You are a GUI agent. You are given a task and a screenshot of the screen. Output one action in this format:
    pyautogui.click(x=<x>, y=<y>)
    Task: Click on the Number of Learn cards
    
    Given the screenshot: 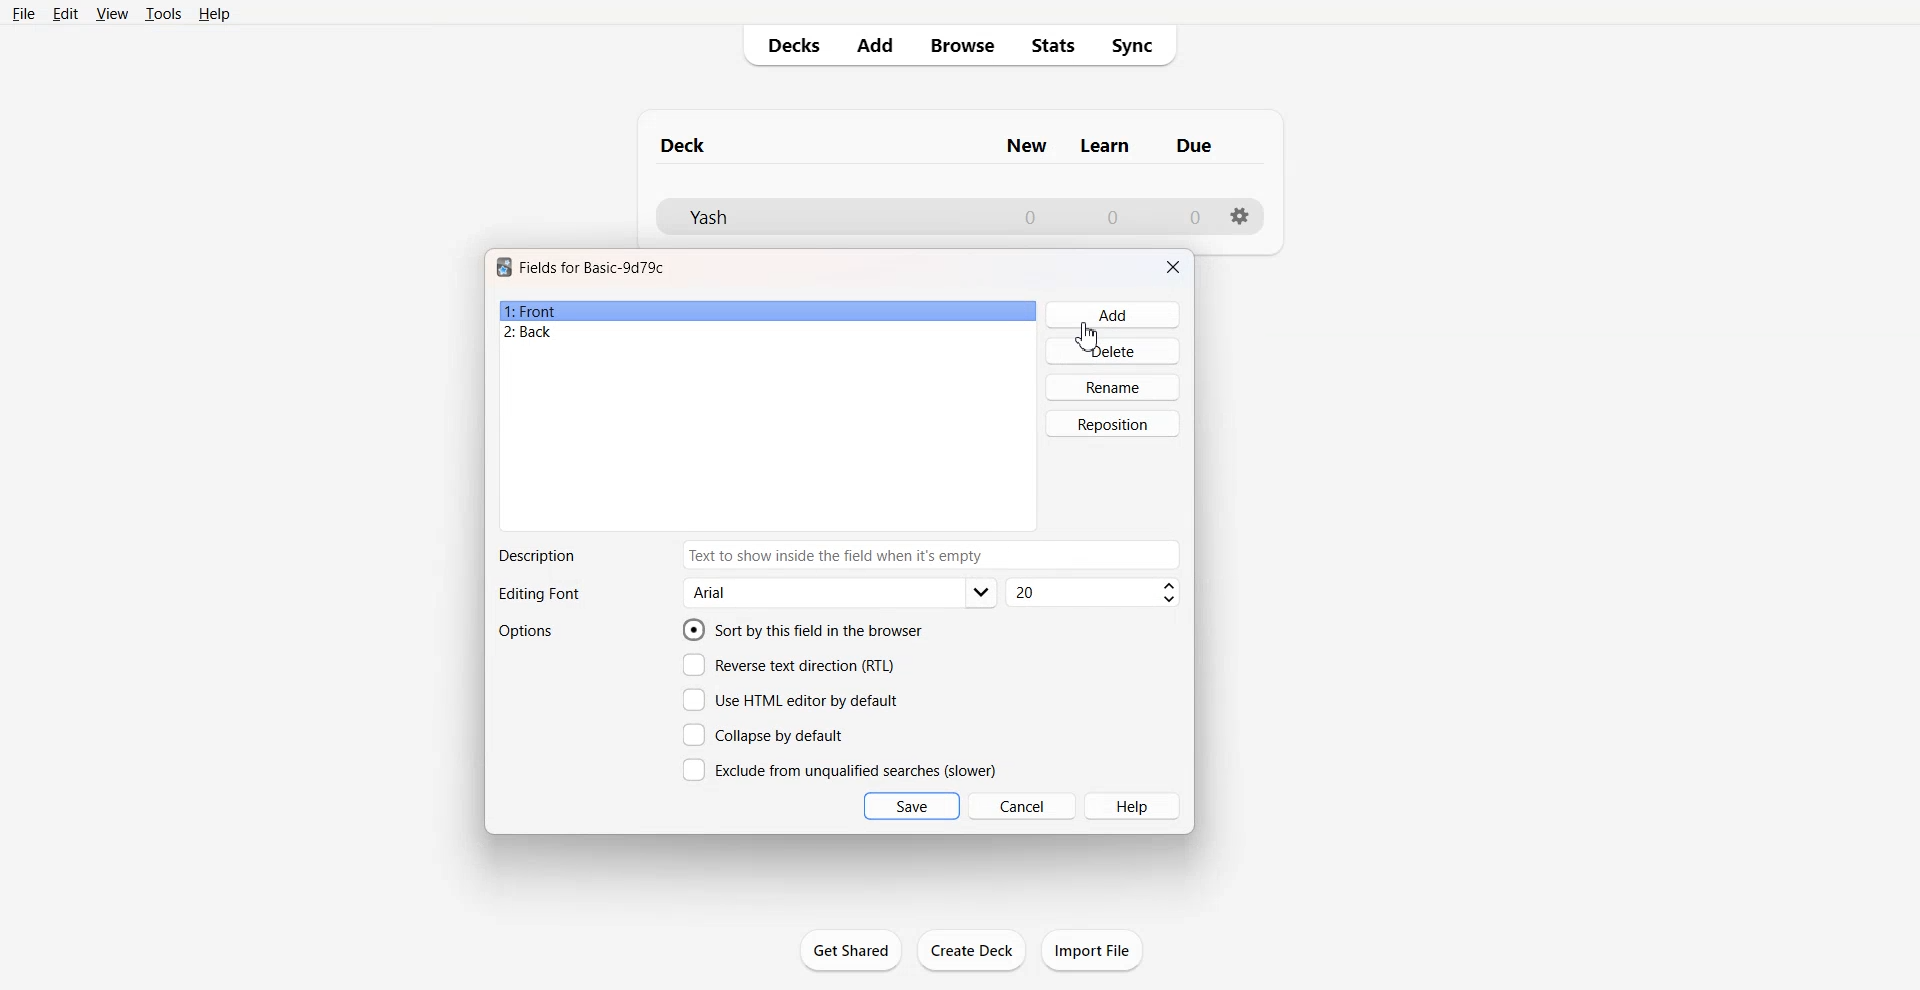 What is the action you would take?
    pyautogui.click(x=1113, y=216)
    